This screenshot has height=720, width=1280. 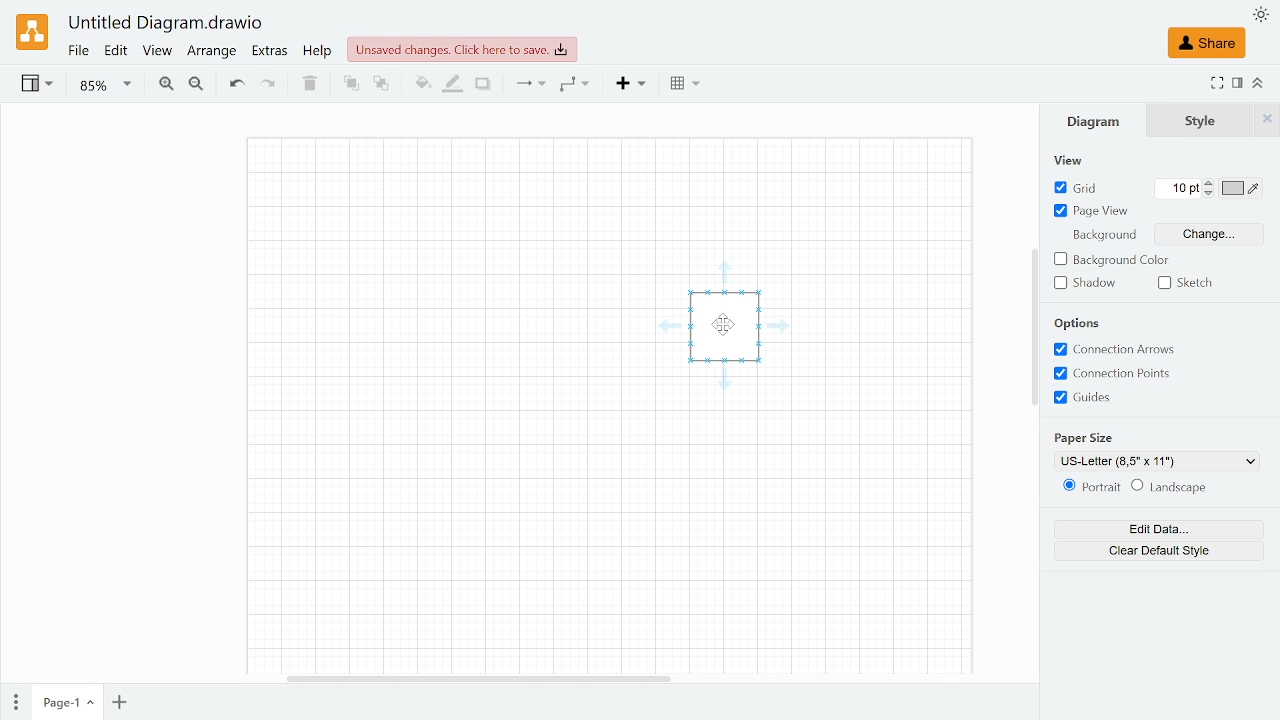 What do you see at coordinates (1089, 488) in the screenshot?
I see `Portrait` at bounding box center [1089, 488].